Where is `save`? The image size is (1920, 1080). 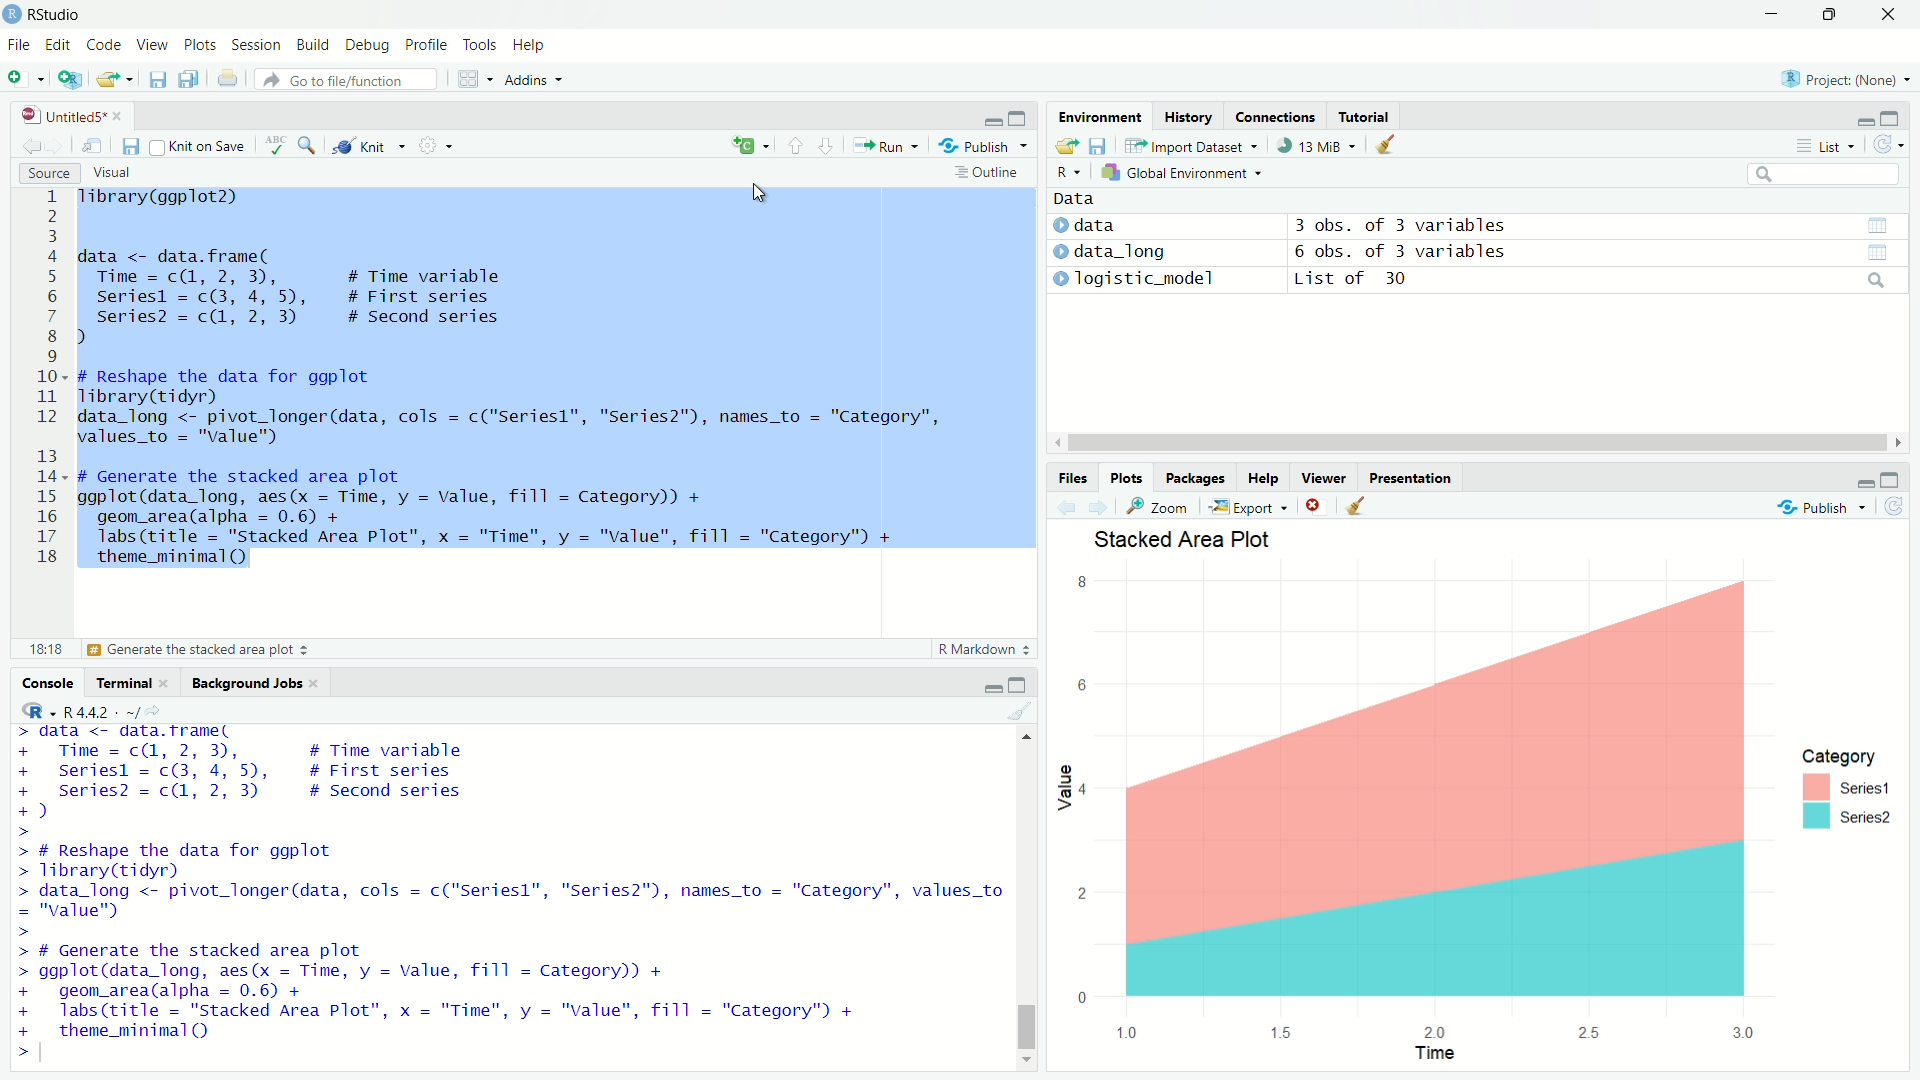
save is located at coordinates (1066, 147).